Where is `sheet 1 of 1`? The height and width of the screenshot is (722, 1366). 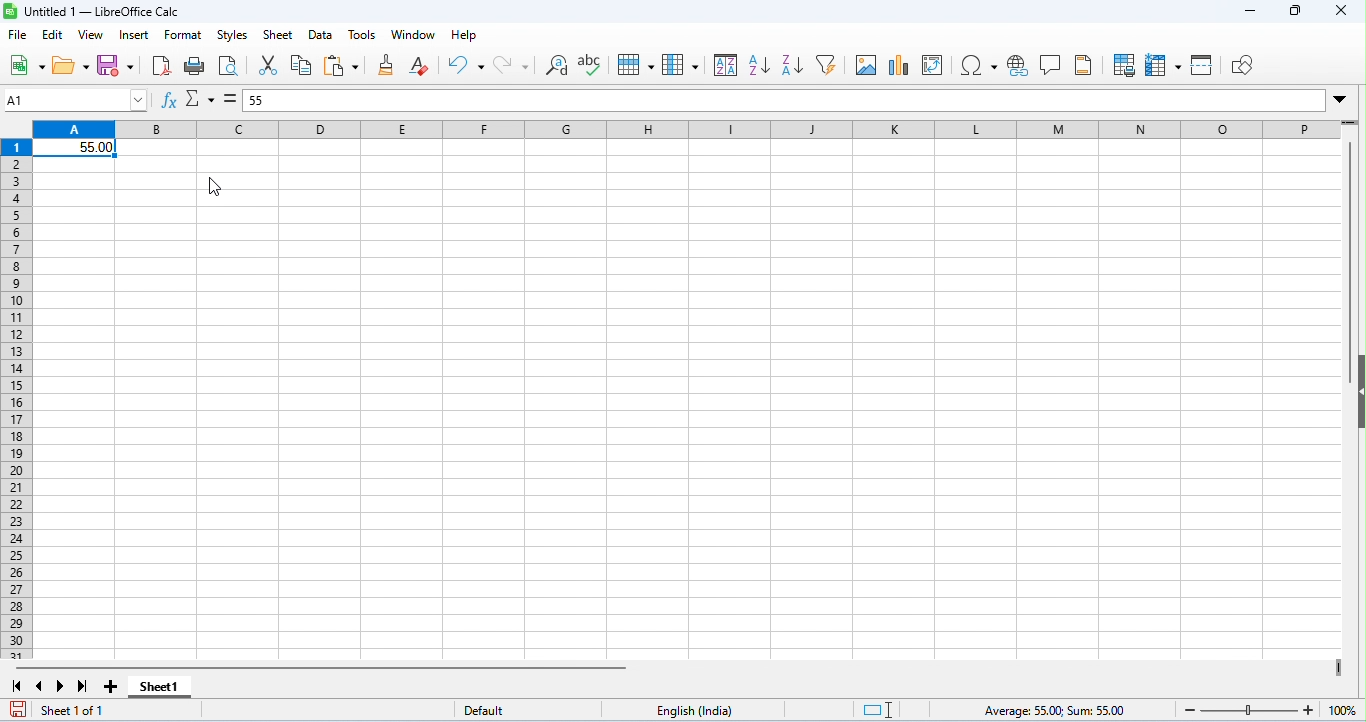 sheet 1 of 1 is located at coordinates (79, 711).